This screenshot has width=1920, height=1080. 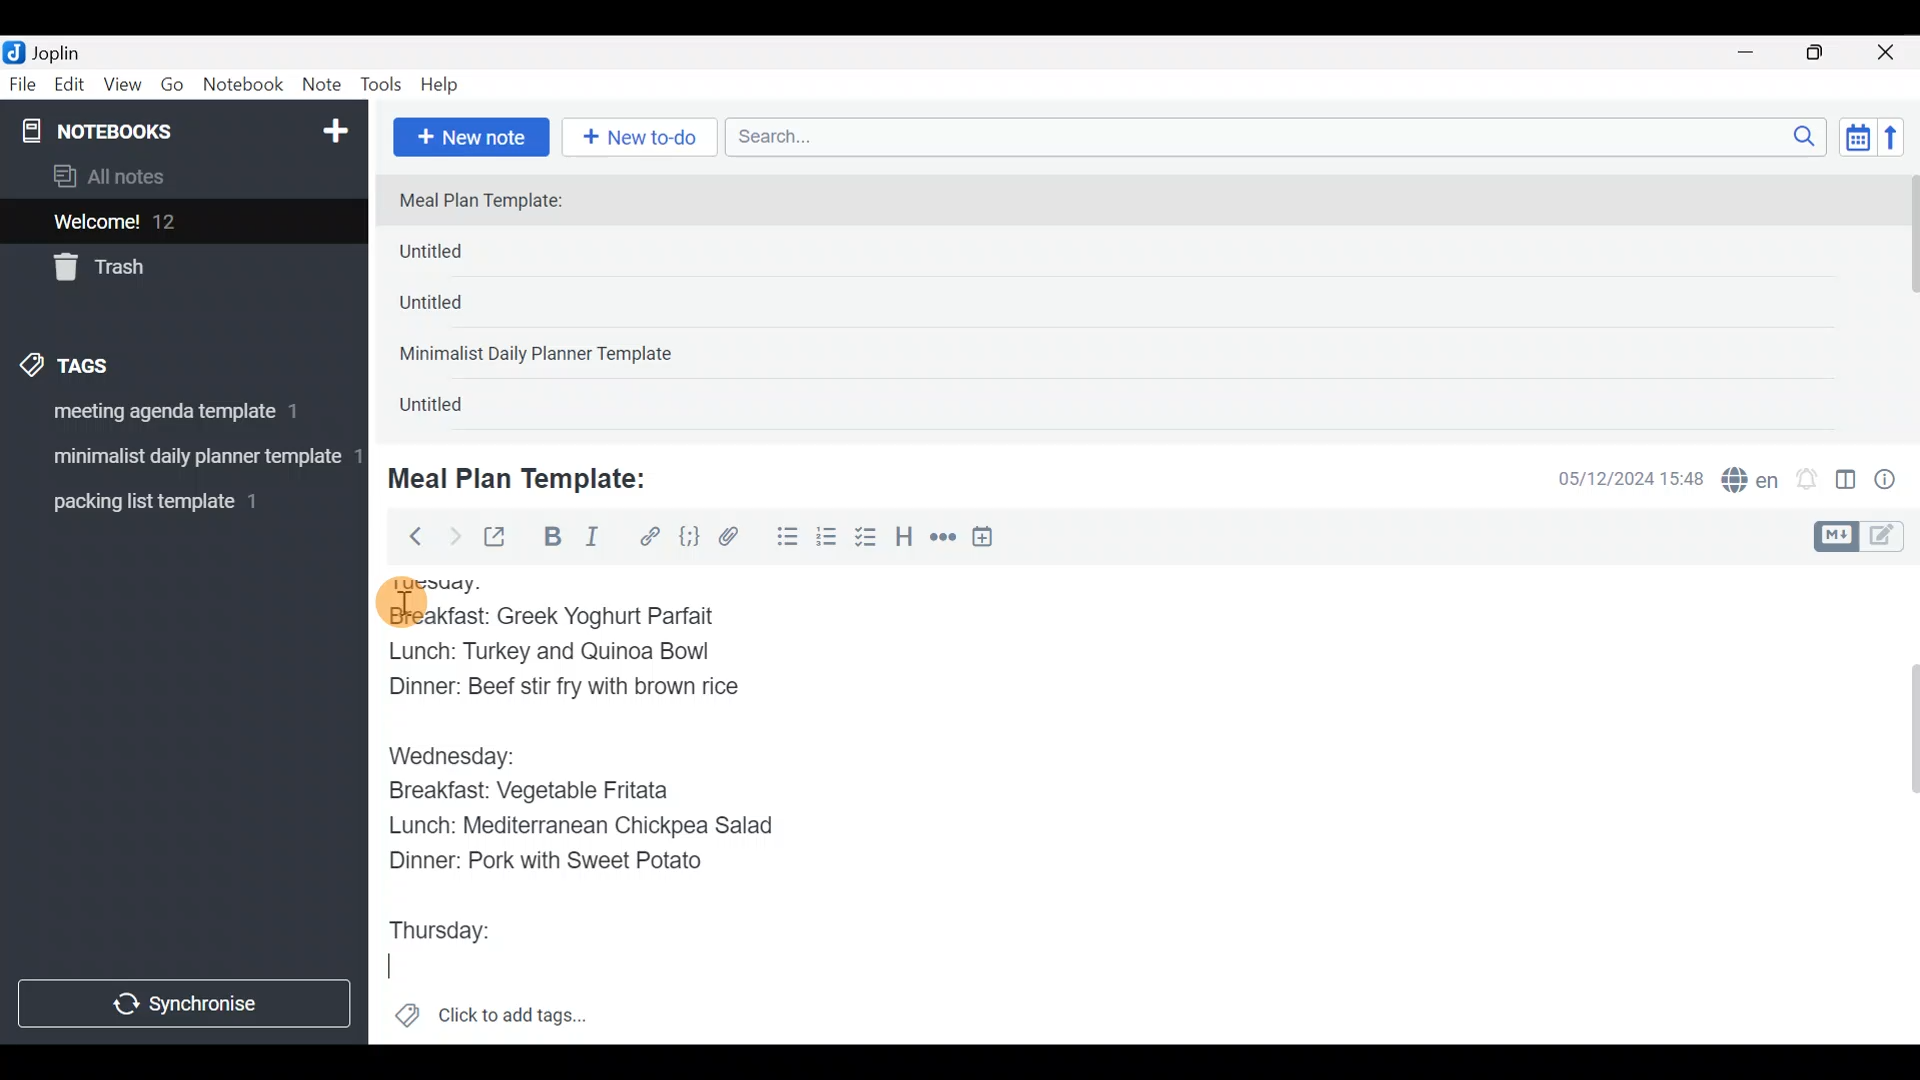 I want to click on Wednesday:, so click(x=458, y=758).